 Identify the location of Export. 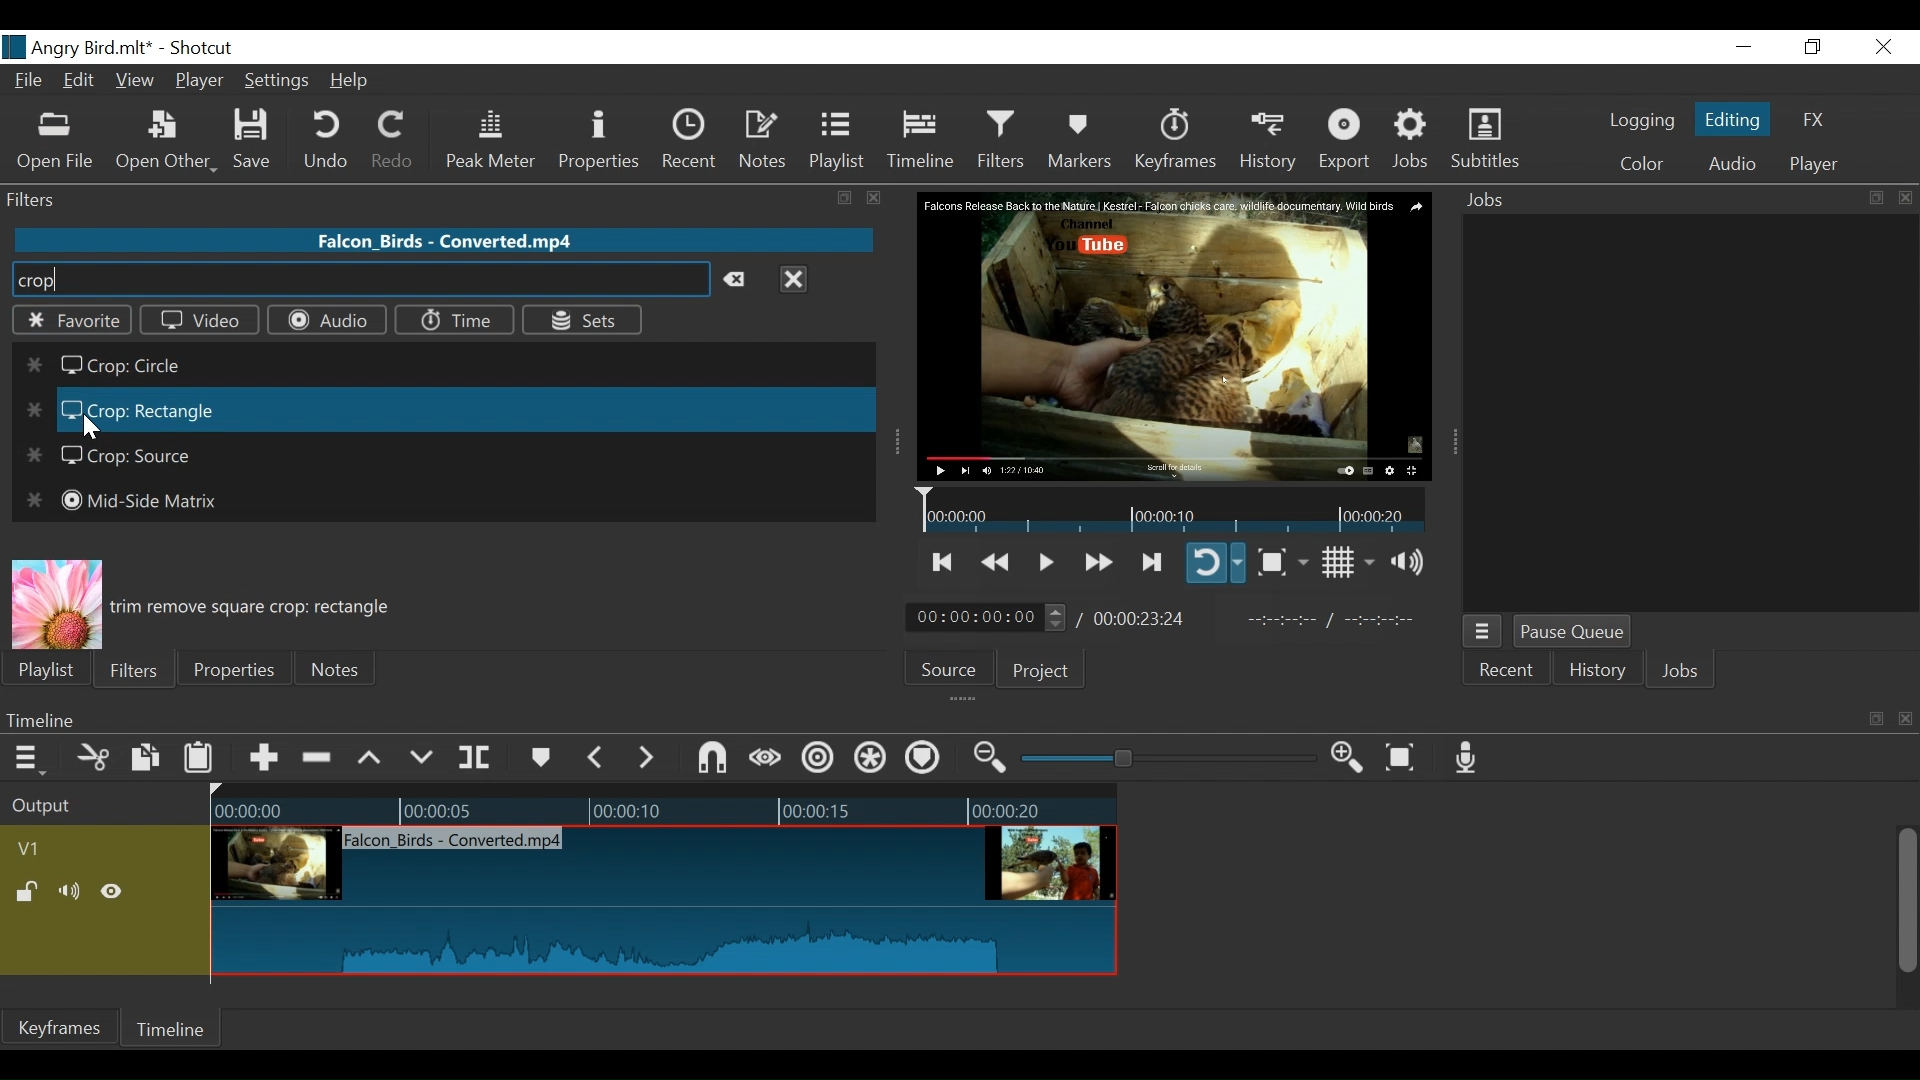
(1345, 141).